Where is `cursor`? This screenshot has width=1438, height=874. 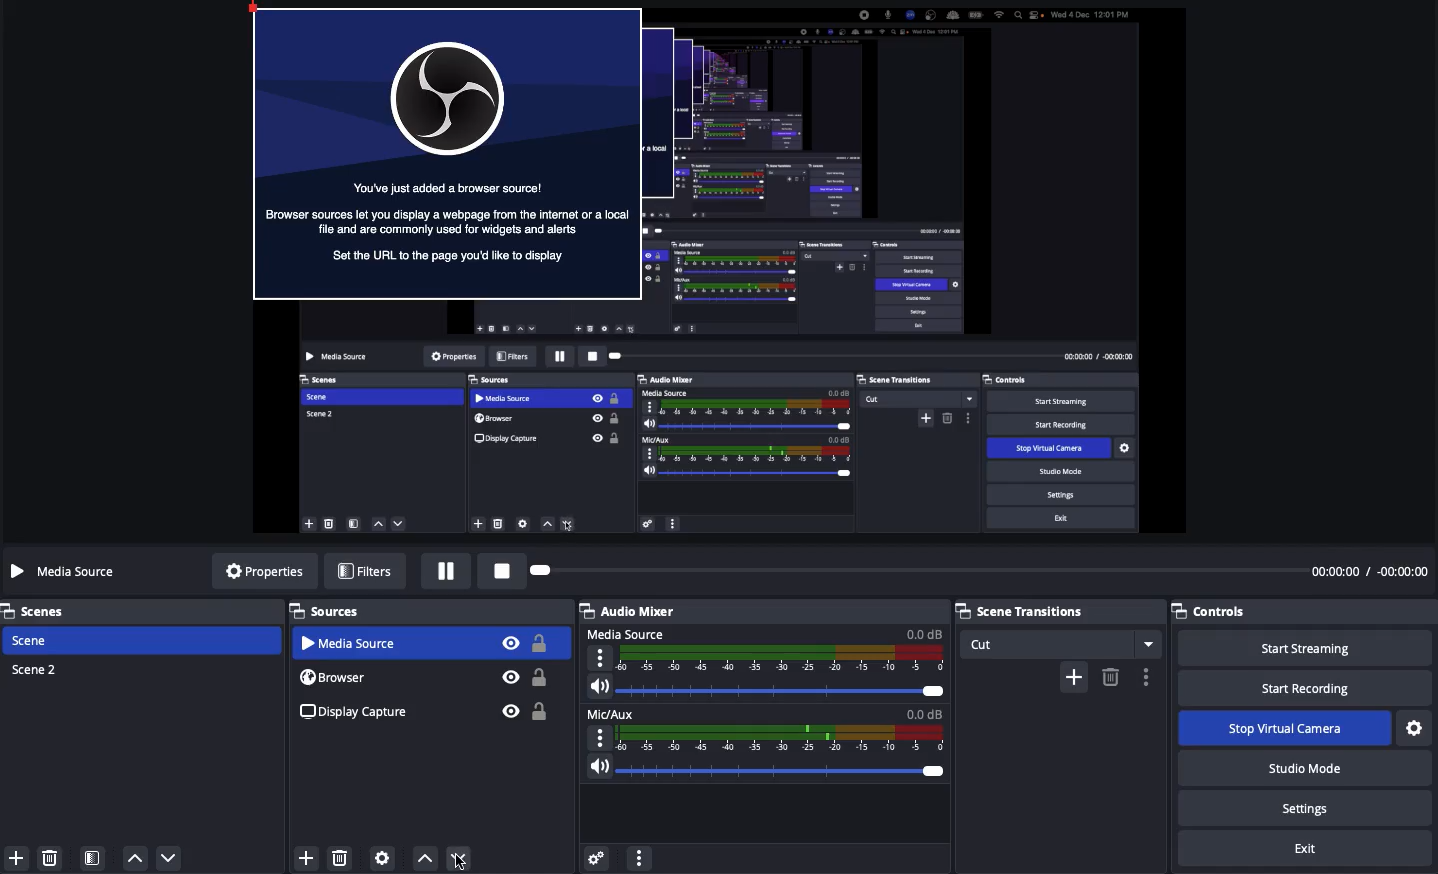
cursor is located at coordinates (469, 863).